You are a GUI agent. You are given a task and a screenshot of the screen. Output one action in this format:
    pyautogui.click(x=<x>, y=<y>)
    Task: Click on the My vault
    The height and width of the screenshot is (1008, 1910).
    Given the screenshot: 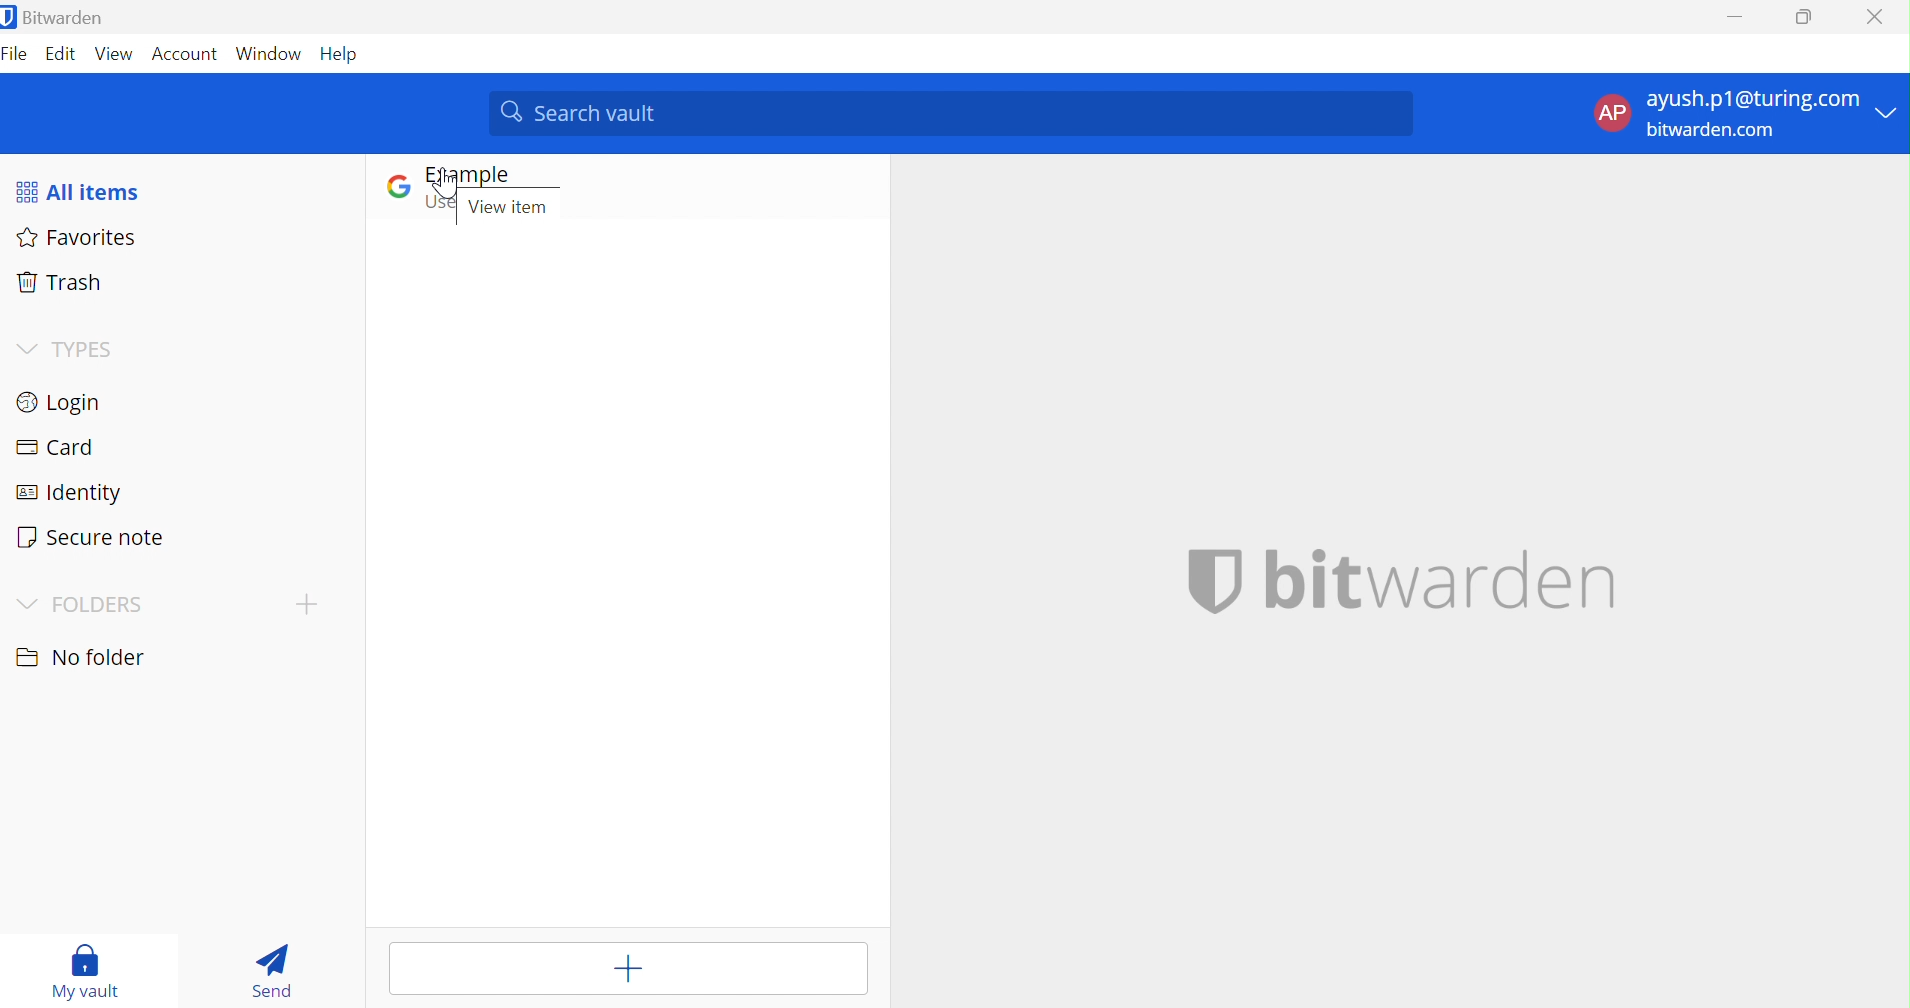 What is the action you would take?
    pyautogui.click(x=87, y=969)
    